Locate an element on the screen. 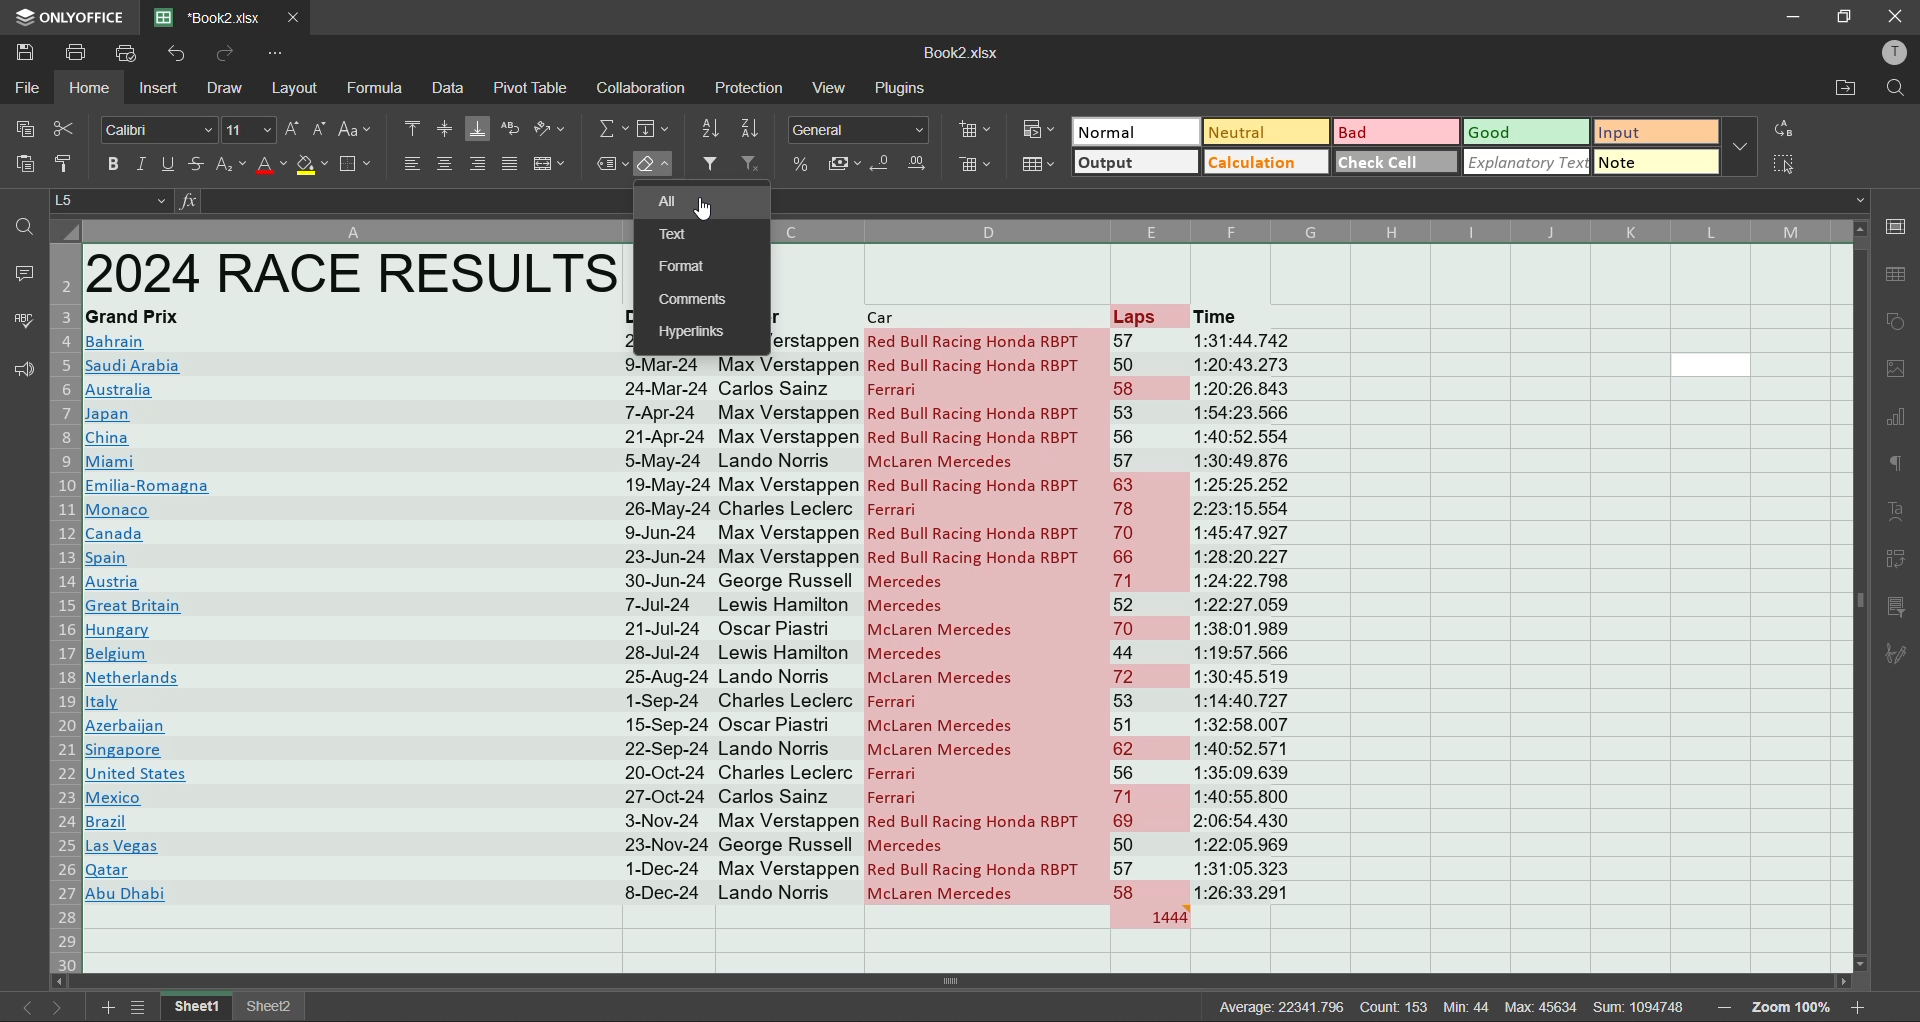 This screenshot has height=1022, width=1920. insert is located at coordinates (158, 89).